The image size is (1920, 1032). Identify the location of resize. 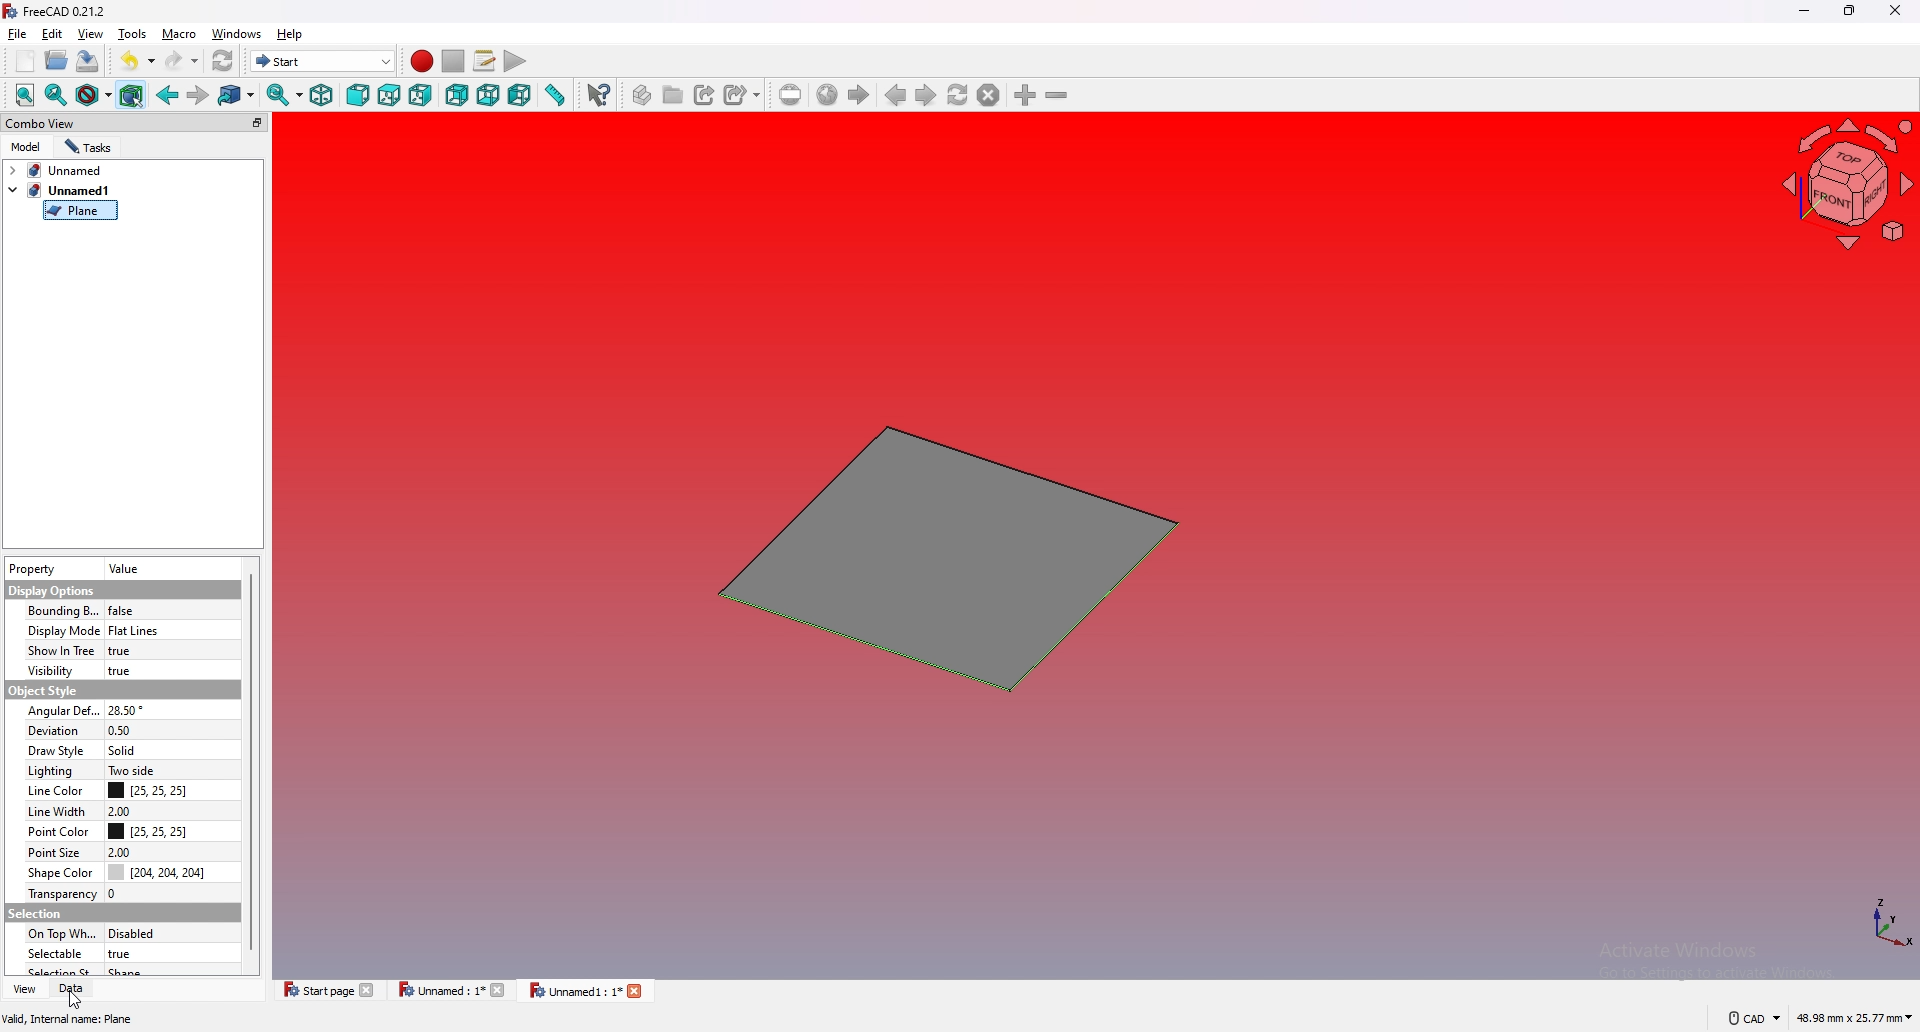
(1851, 11).